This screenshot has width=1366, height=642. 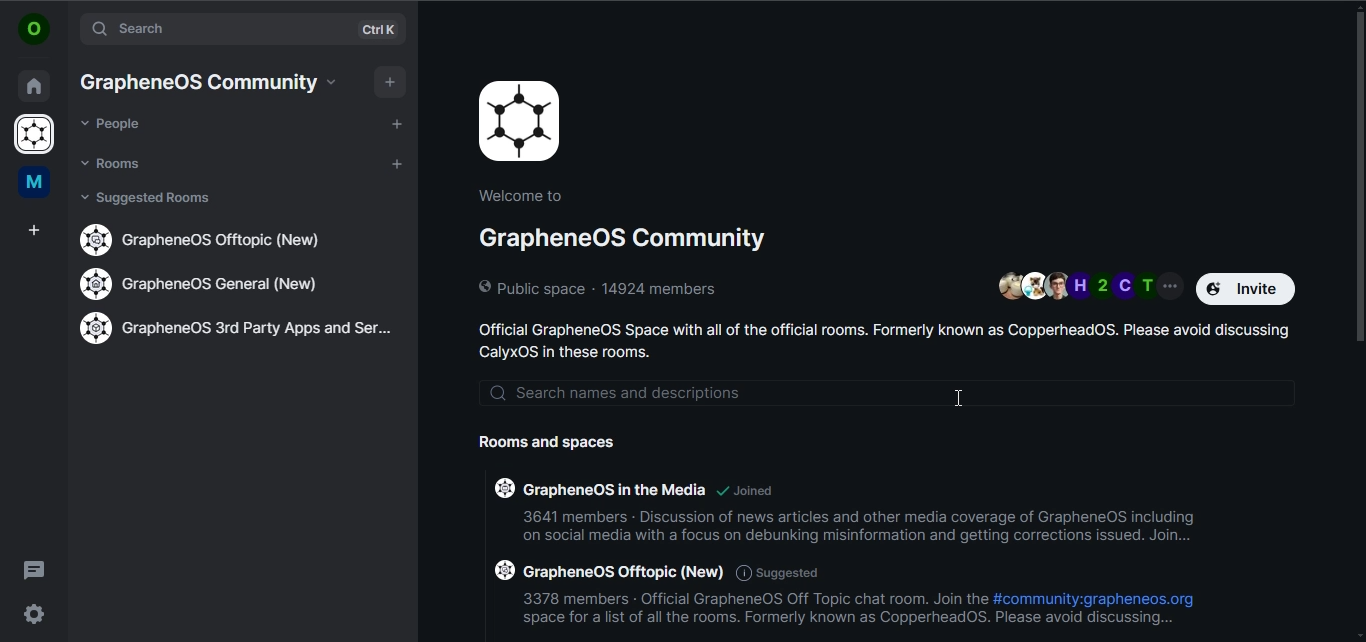 I want to click on GrapheneOS in the Media Joined
3641 members - Discussion of news articles and other media coverage of Graphene0S including
on social media with a focus on debunking misinformation and getting corrections issued. Join..., so click(x=846, y=506).